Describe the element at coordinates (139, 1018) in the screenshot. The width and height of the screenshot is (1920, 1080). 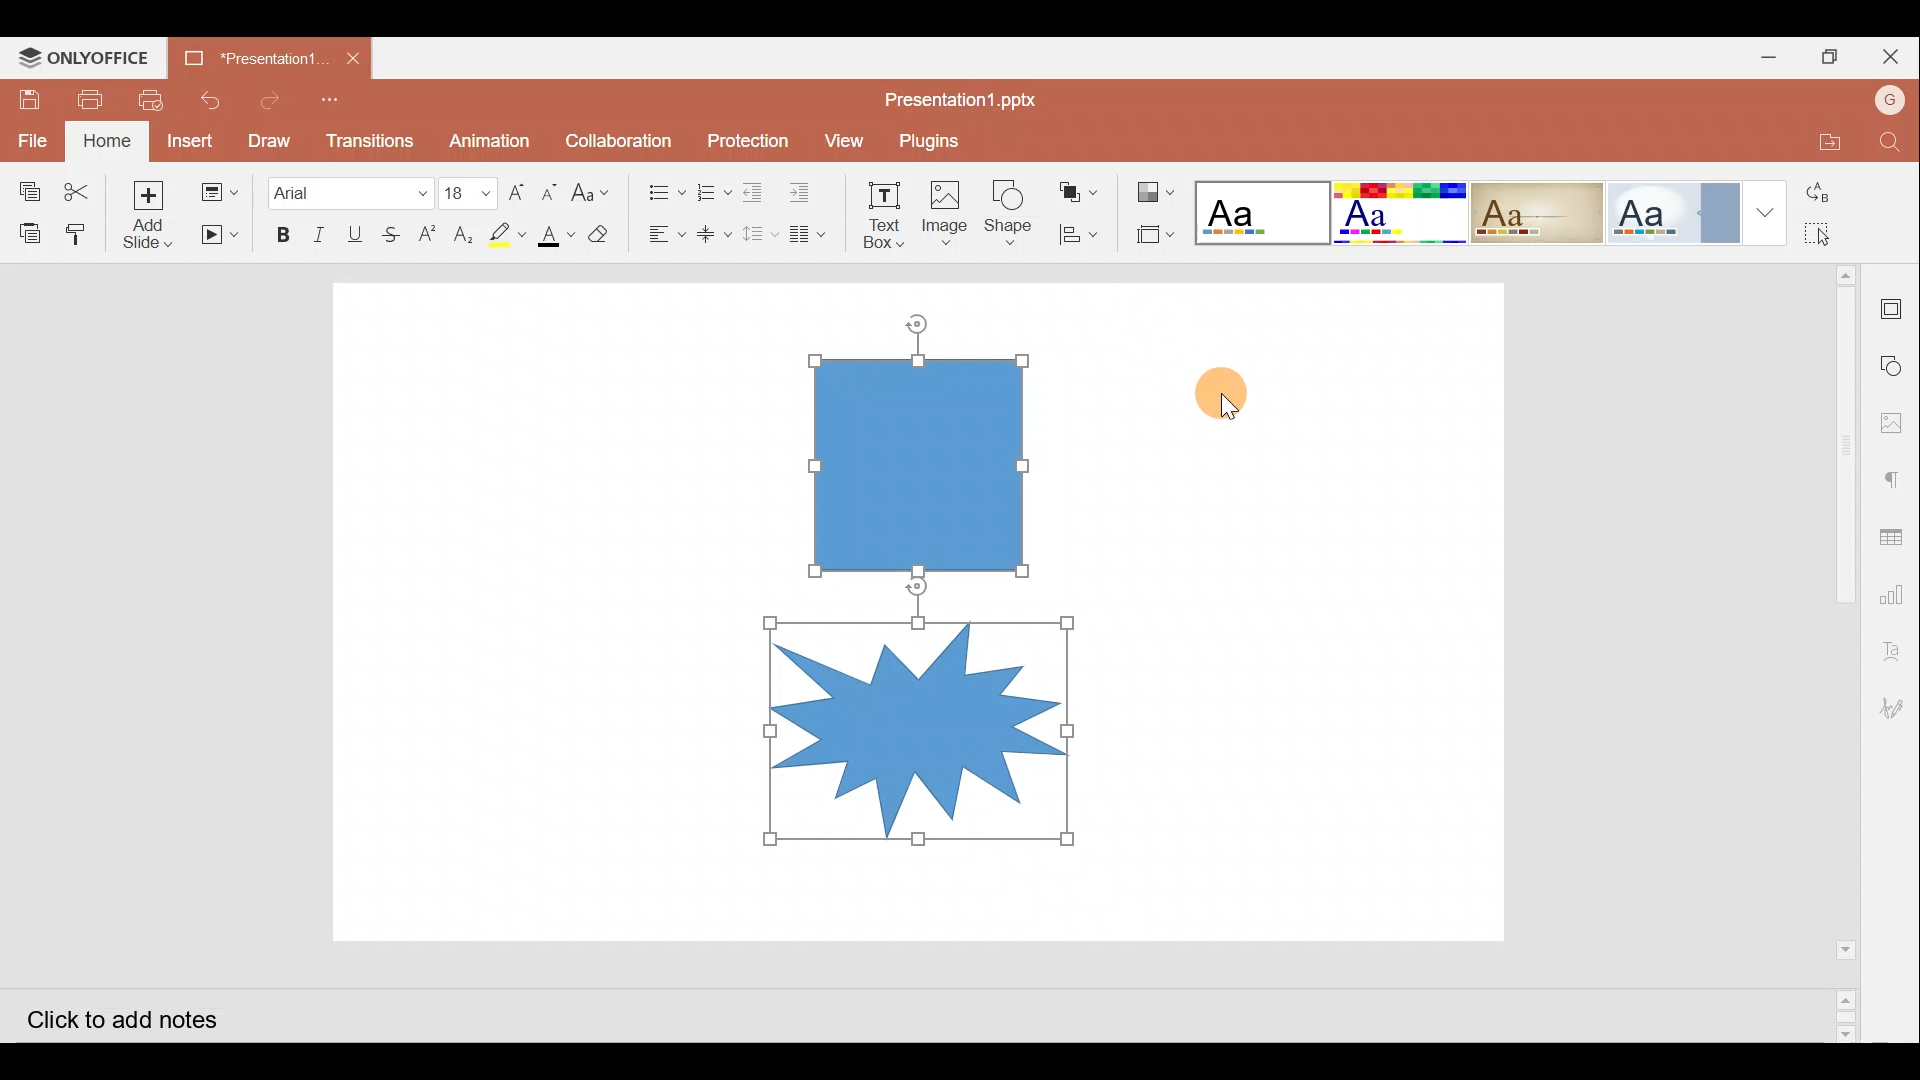
I see `Click to add notes` at that location.